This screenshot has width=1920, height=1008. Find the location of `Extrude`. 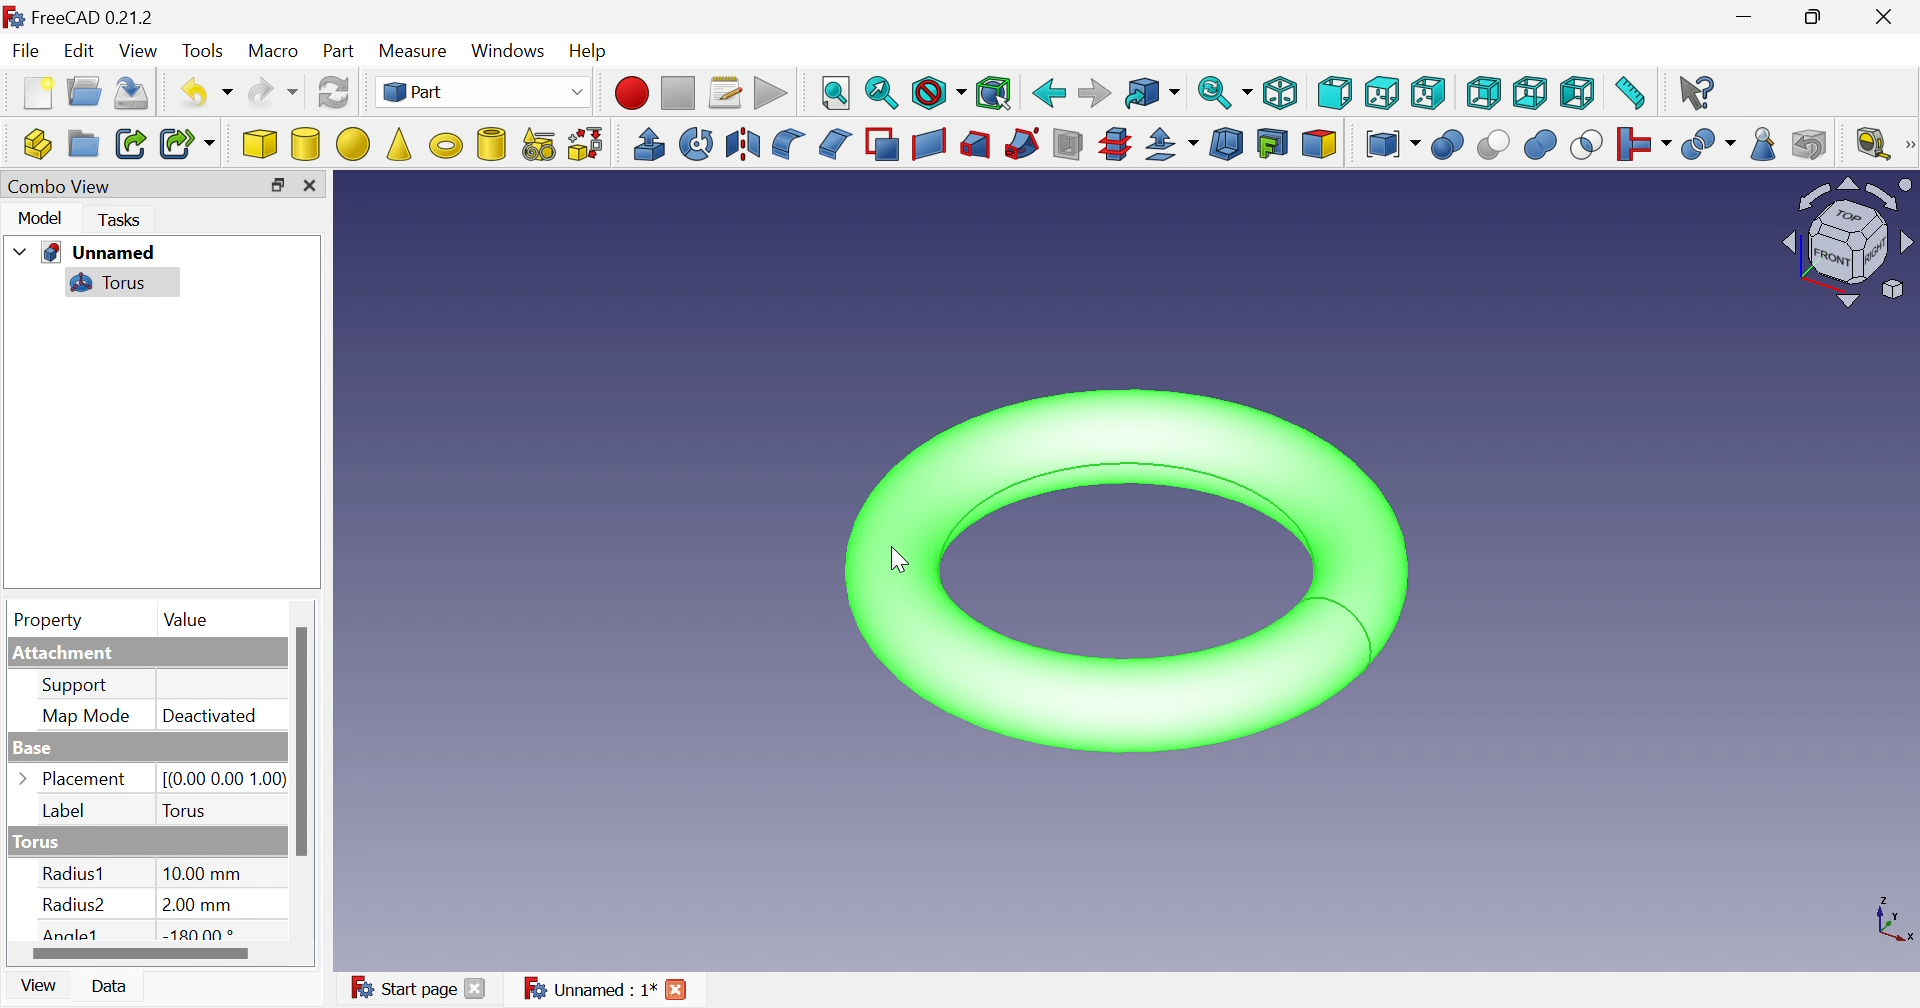

Extrude is located at coordinates (647, 144).